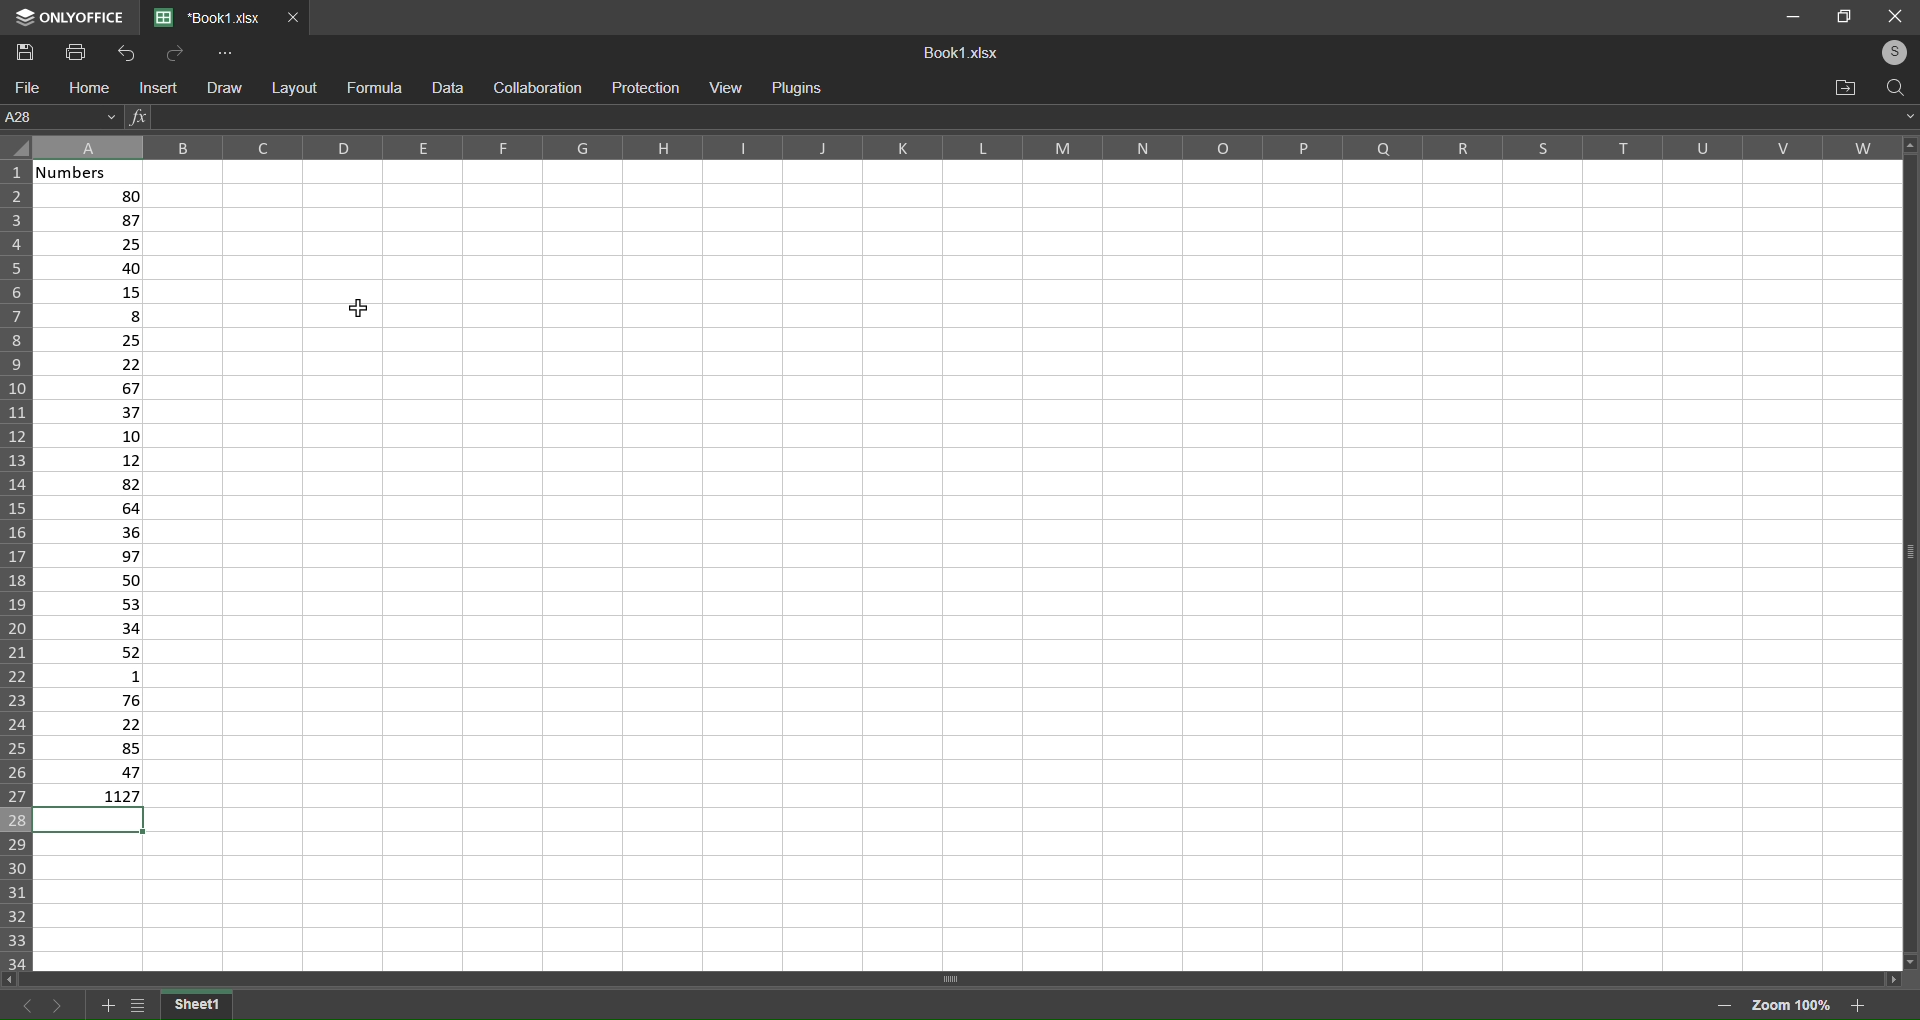 The height and width of the screenshot is (1020, 1920). Describe the element at coordinates (138, 119) in the screenshot. I see `Insert Function` at that location.